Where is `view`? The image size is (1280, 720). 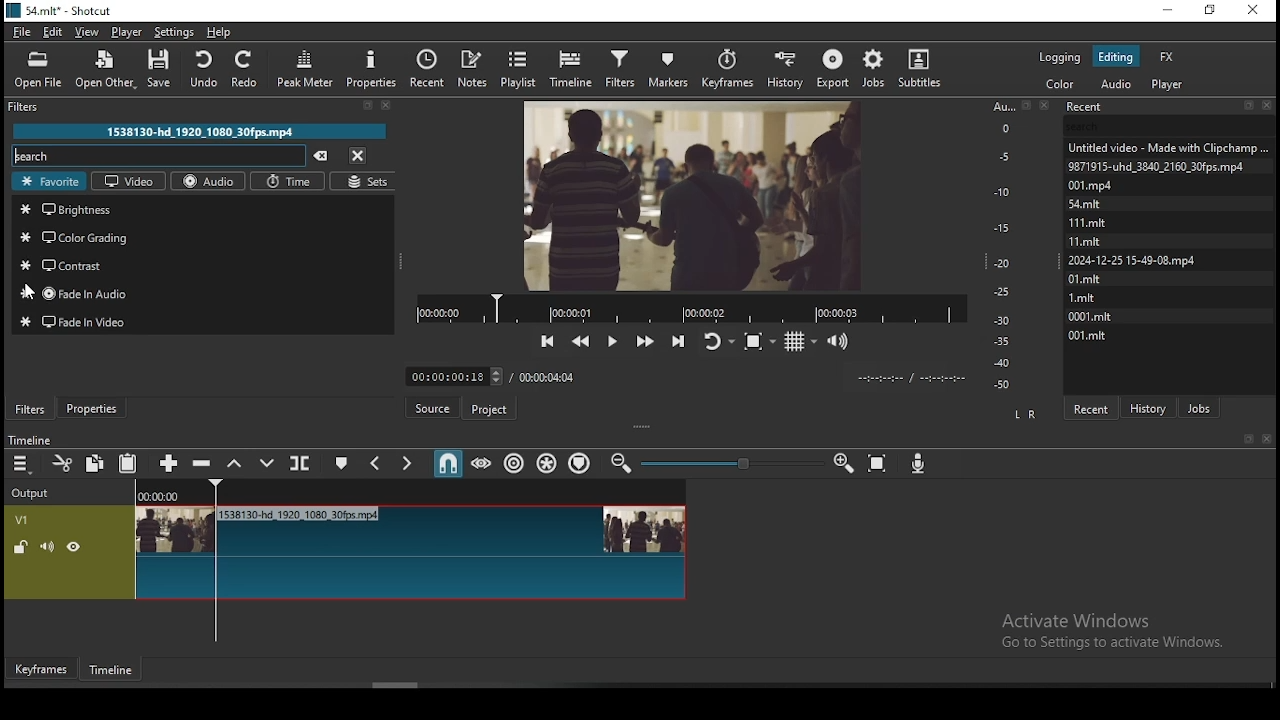 view is located at coordinates (87, 31).